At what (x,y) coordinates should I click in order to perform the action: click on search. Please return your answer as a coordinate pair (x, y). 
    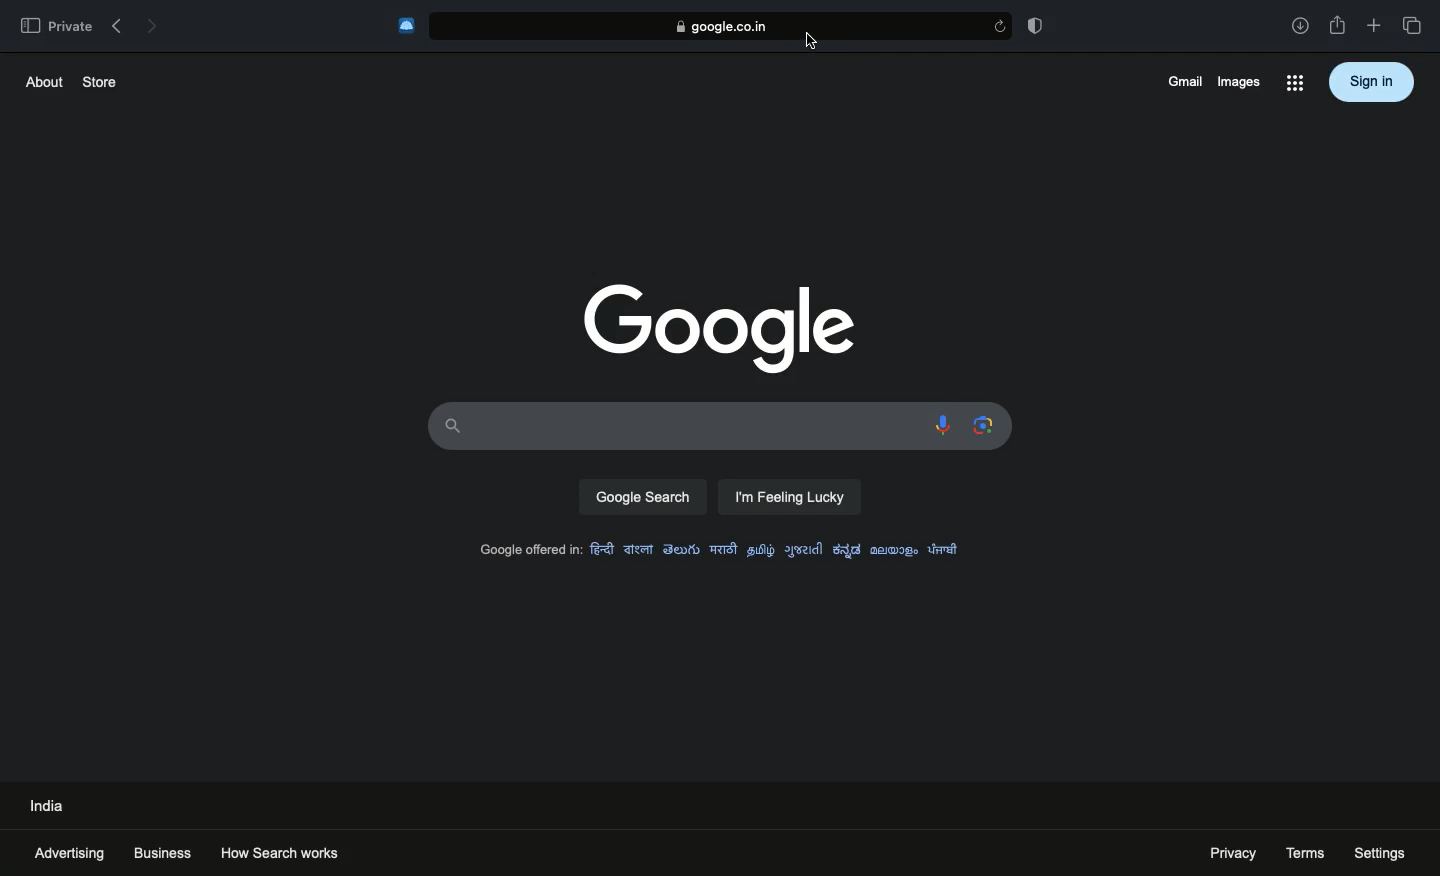
    Looking at the image, I should click on (643, 497).